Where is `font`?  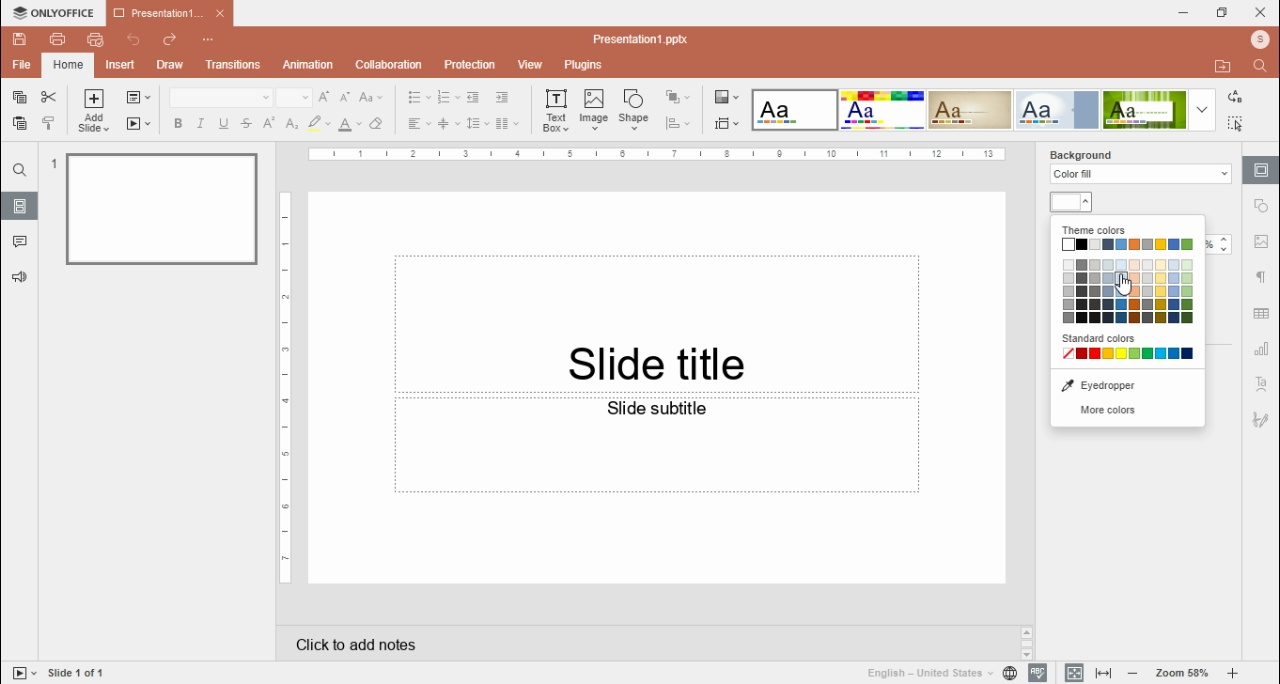 font is located at coordinates (221, 98).